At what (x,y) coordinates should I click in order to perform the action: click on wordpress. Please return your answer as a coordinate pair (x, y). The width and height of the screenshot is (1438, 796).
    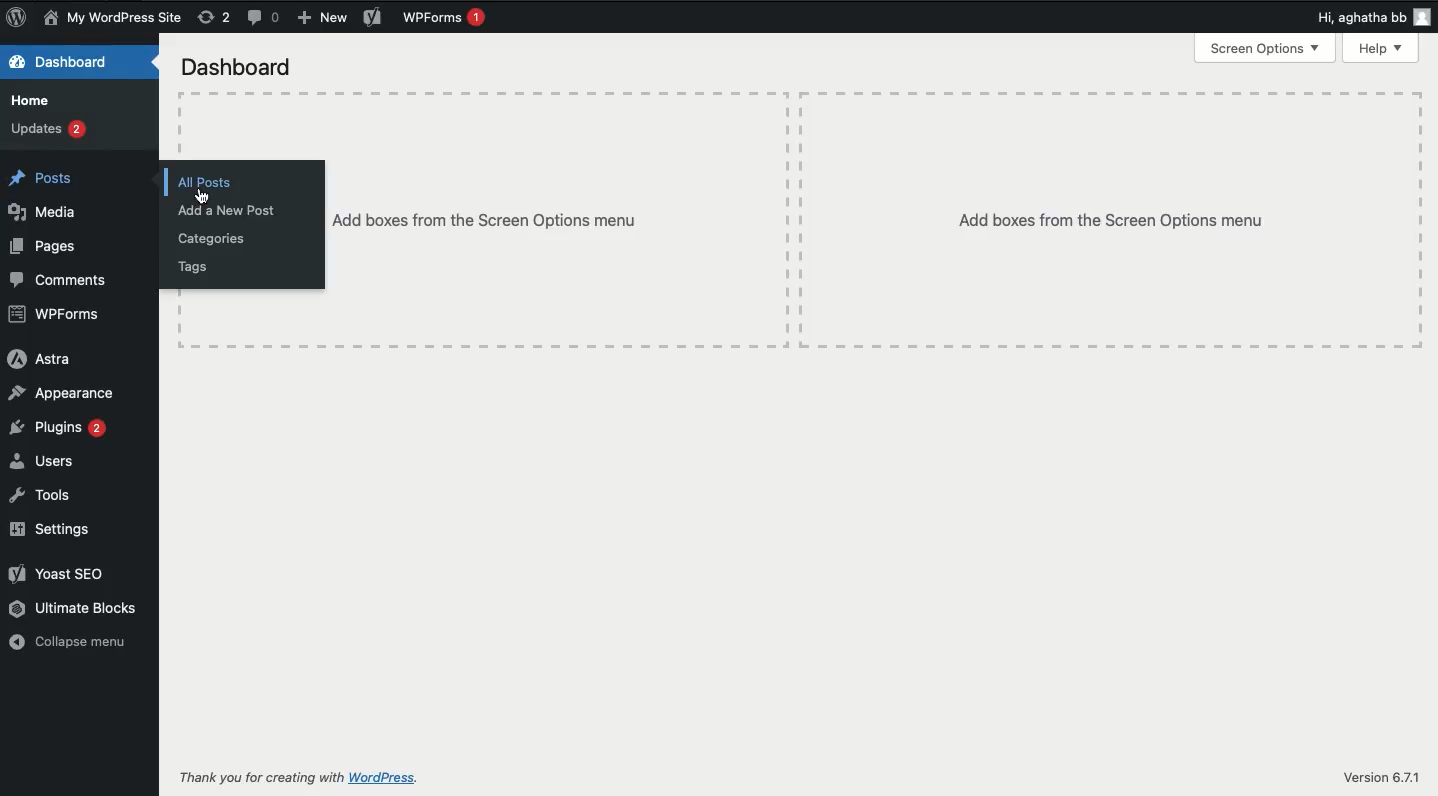
    Looking at the image, I should click on (383, 778).